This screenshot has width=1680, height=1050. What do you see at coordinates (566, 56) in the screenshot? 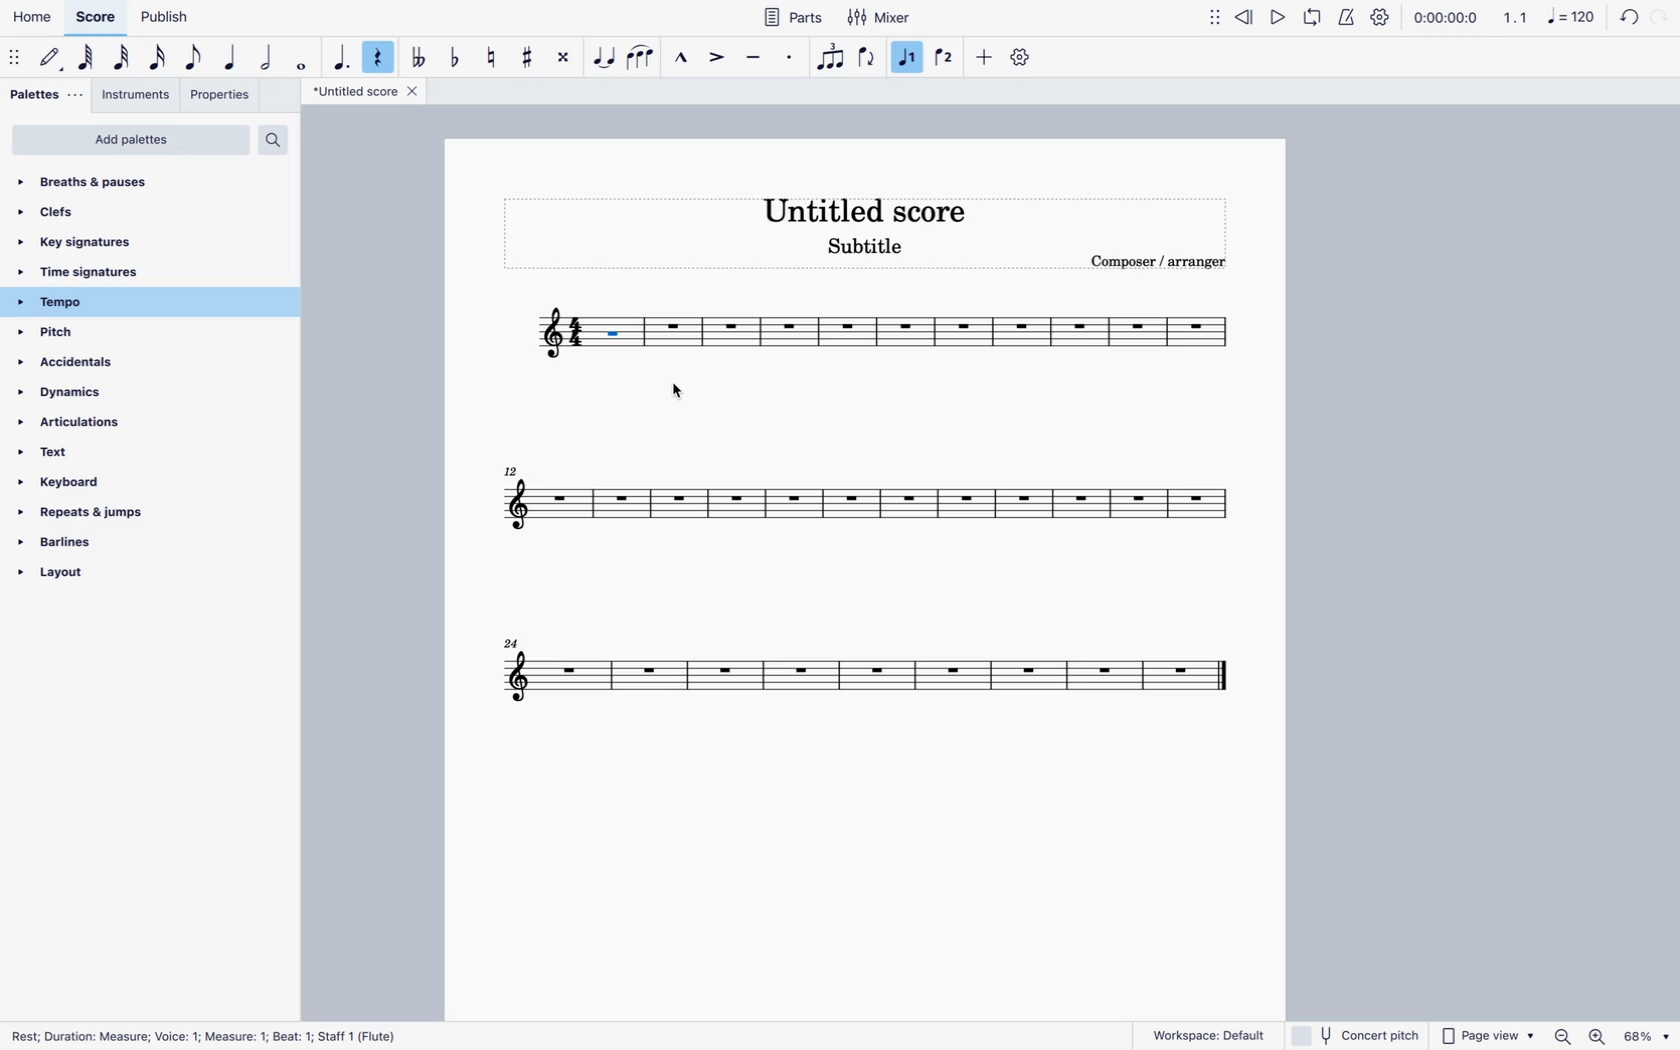
I see `toggle double sharp` at bounding box center [566, 56].